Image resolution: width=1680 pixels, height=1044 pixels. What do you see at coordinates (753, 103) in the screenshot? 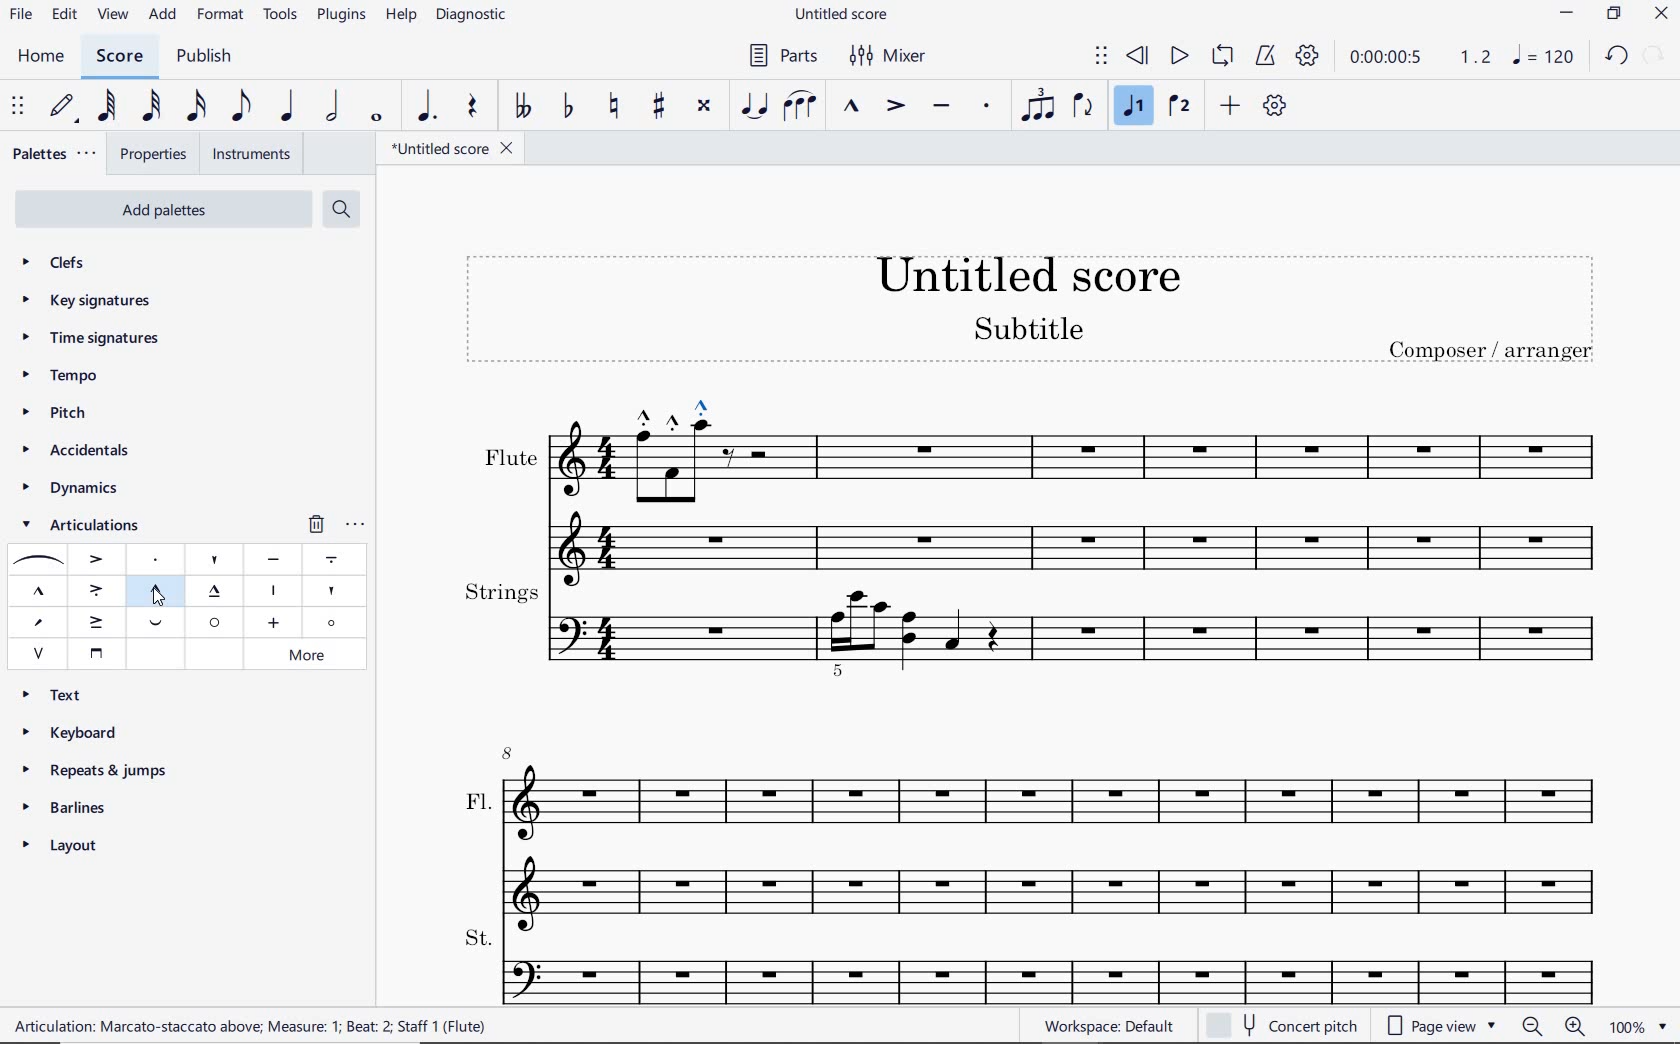
I see `TIE` at bounding box center [753, 103].